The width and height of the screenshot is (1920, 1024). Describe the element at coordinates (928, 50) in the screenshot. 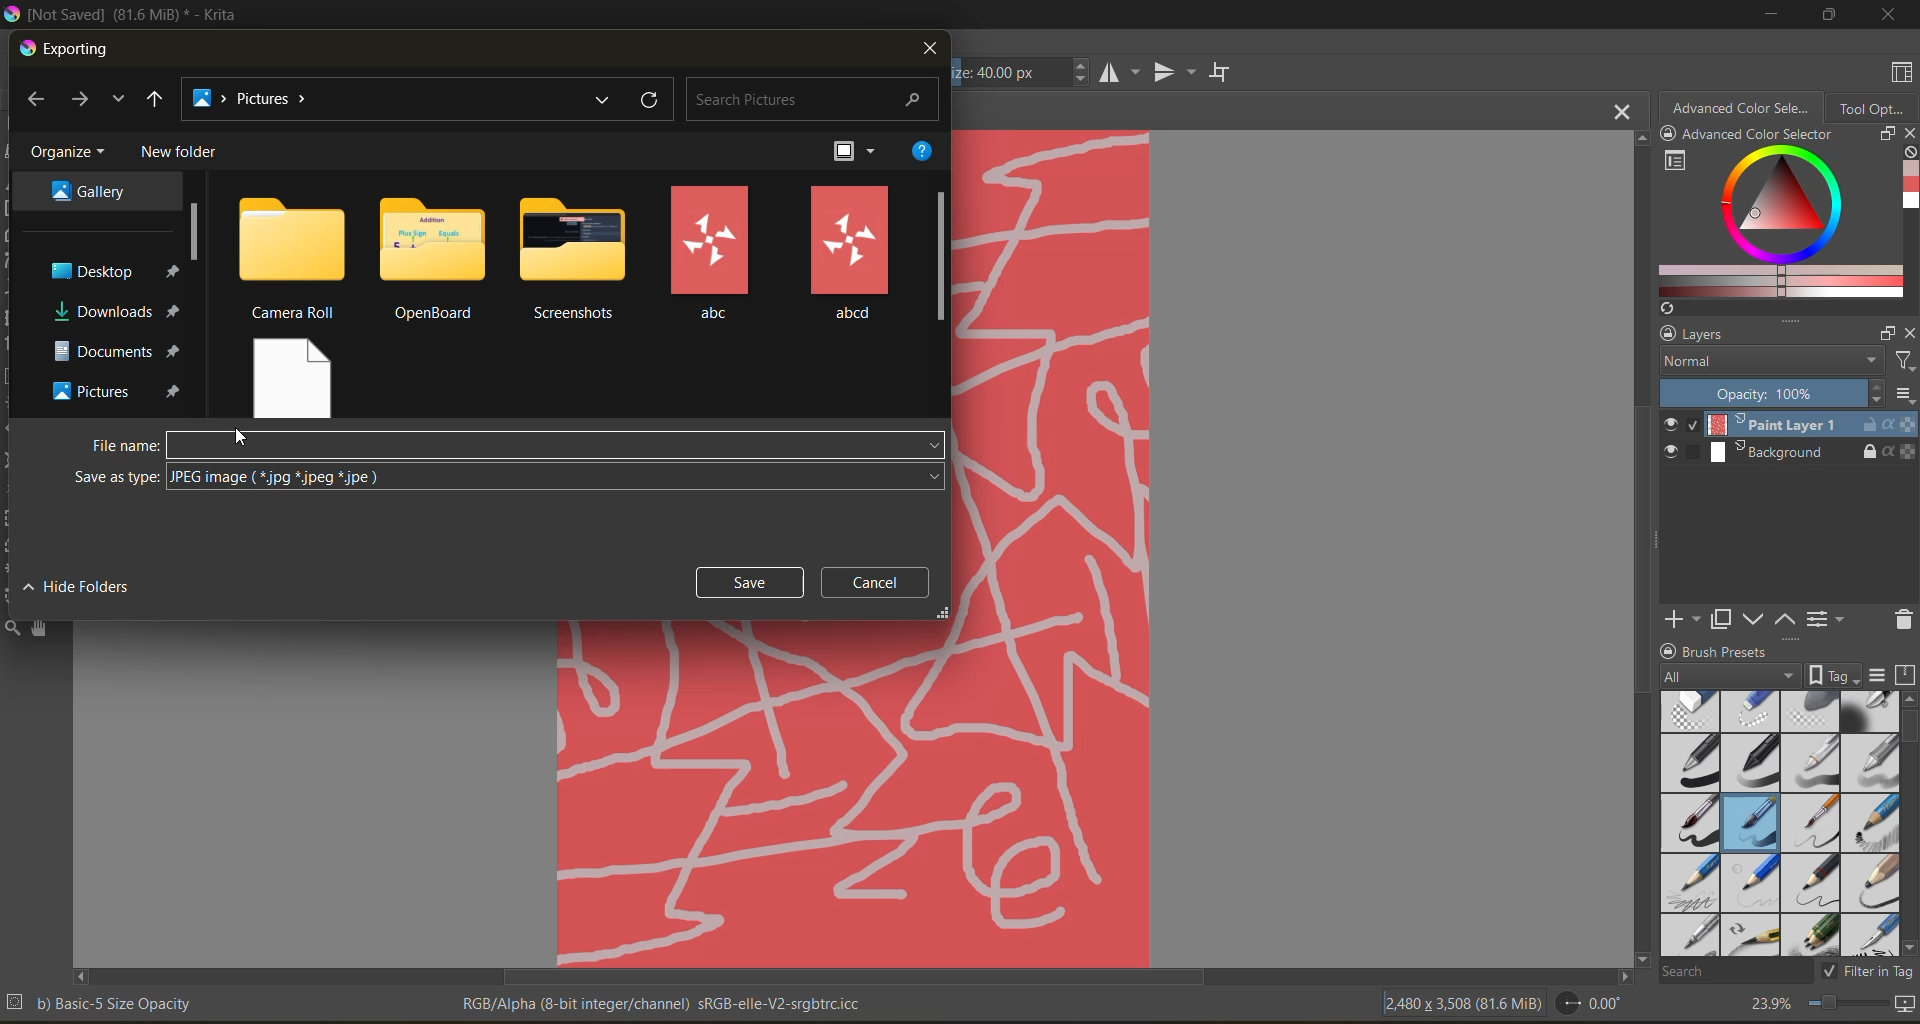

I see `close` at that location.